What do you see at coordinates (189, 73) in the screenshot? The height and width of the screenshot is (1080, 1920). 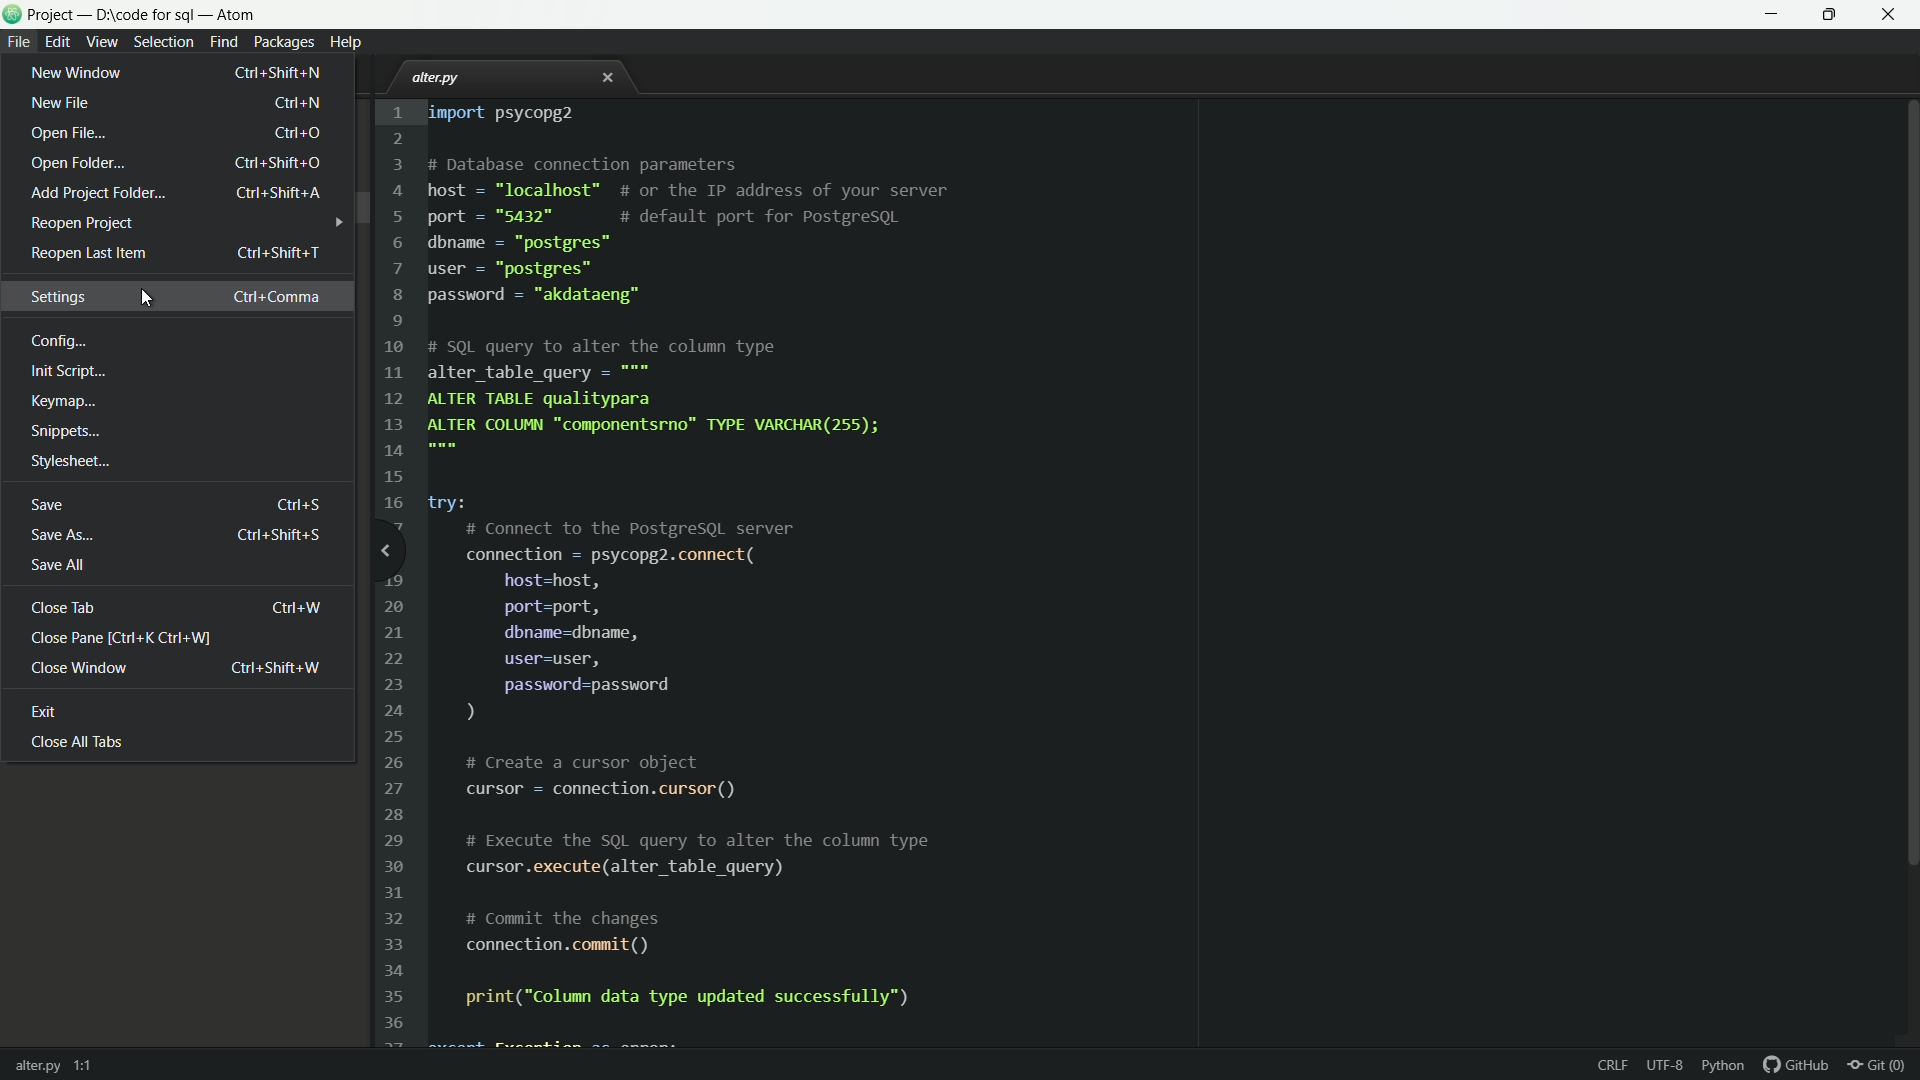 I see `new window` at bounding box center [189, 73].